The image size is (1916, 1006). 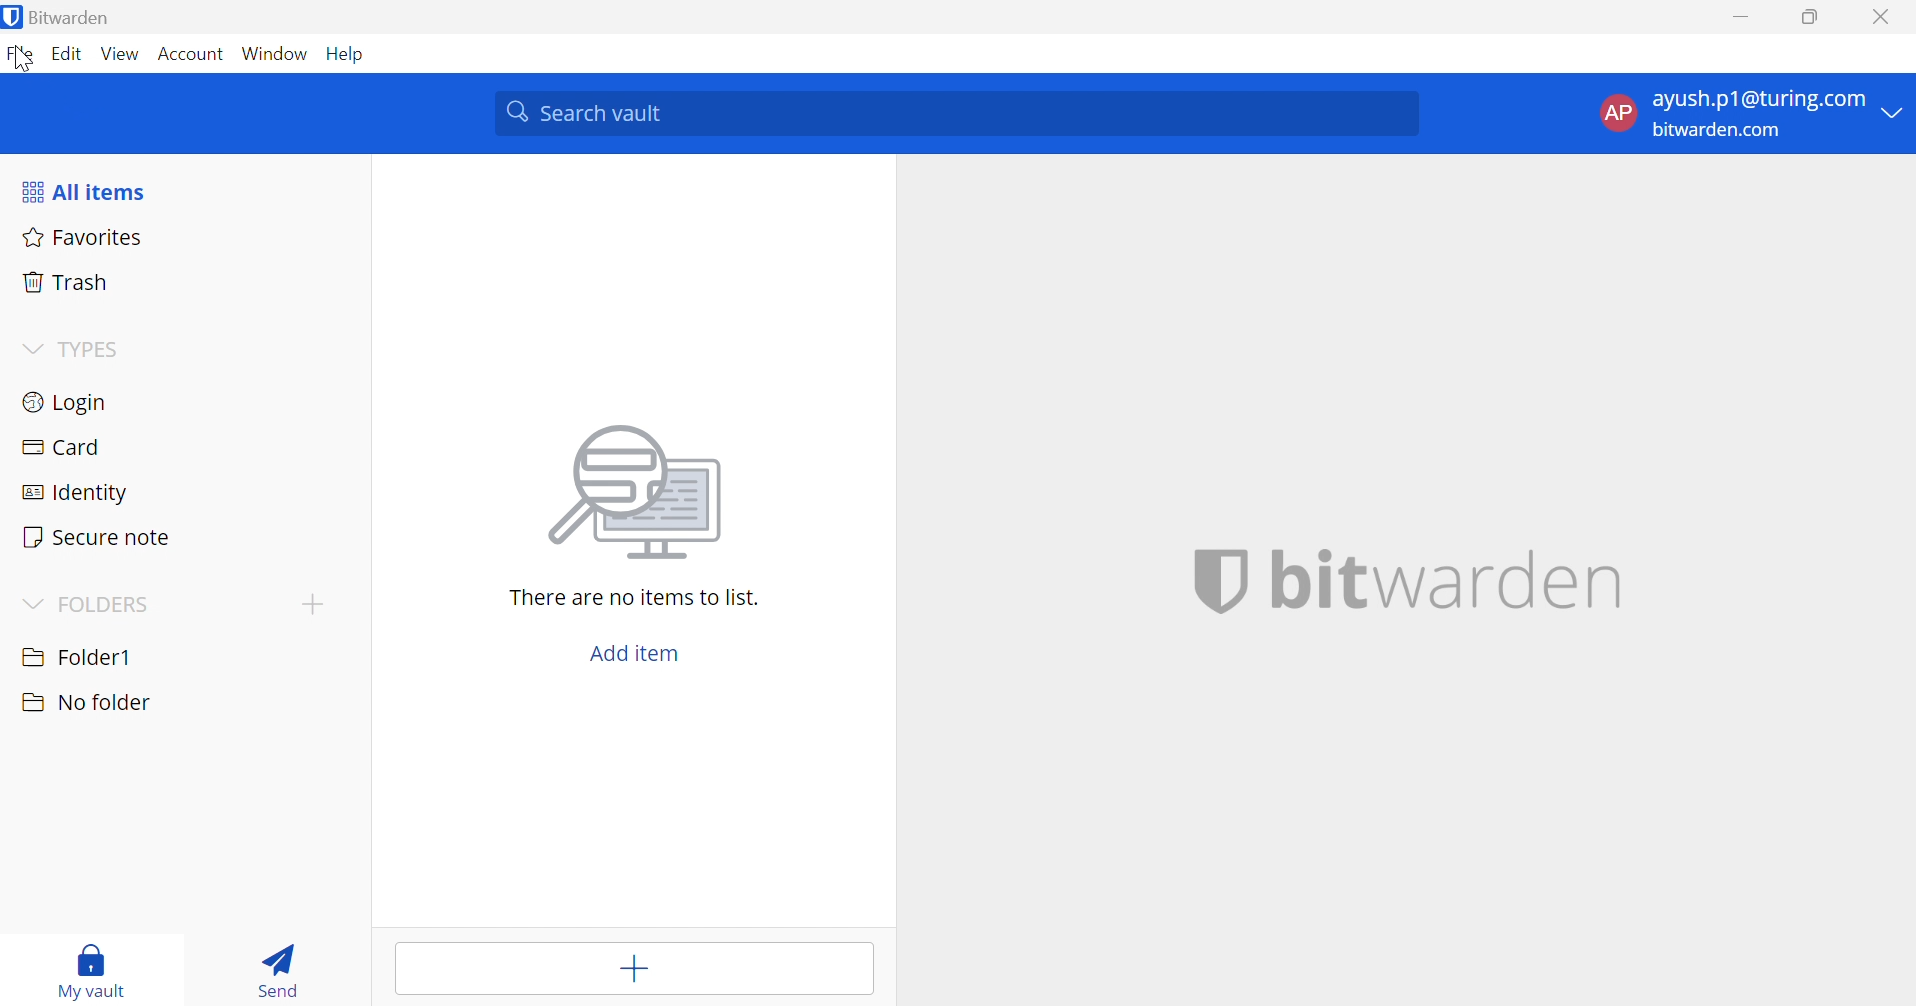 I want to click on bitwarden logo, so click(x=1221, y=583).